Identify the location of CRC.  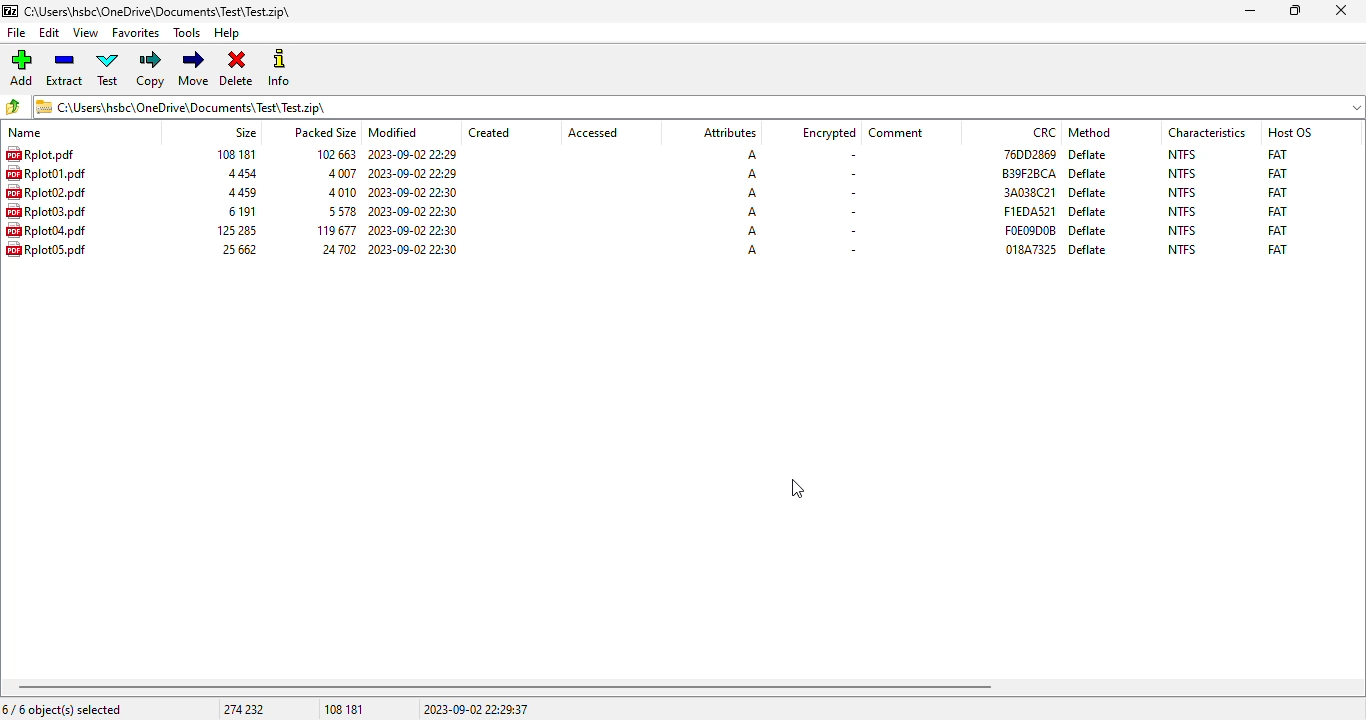
(1028, 153).